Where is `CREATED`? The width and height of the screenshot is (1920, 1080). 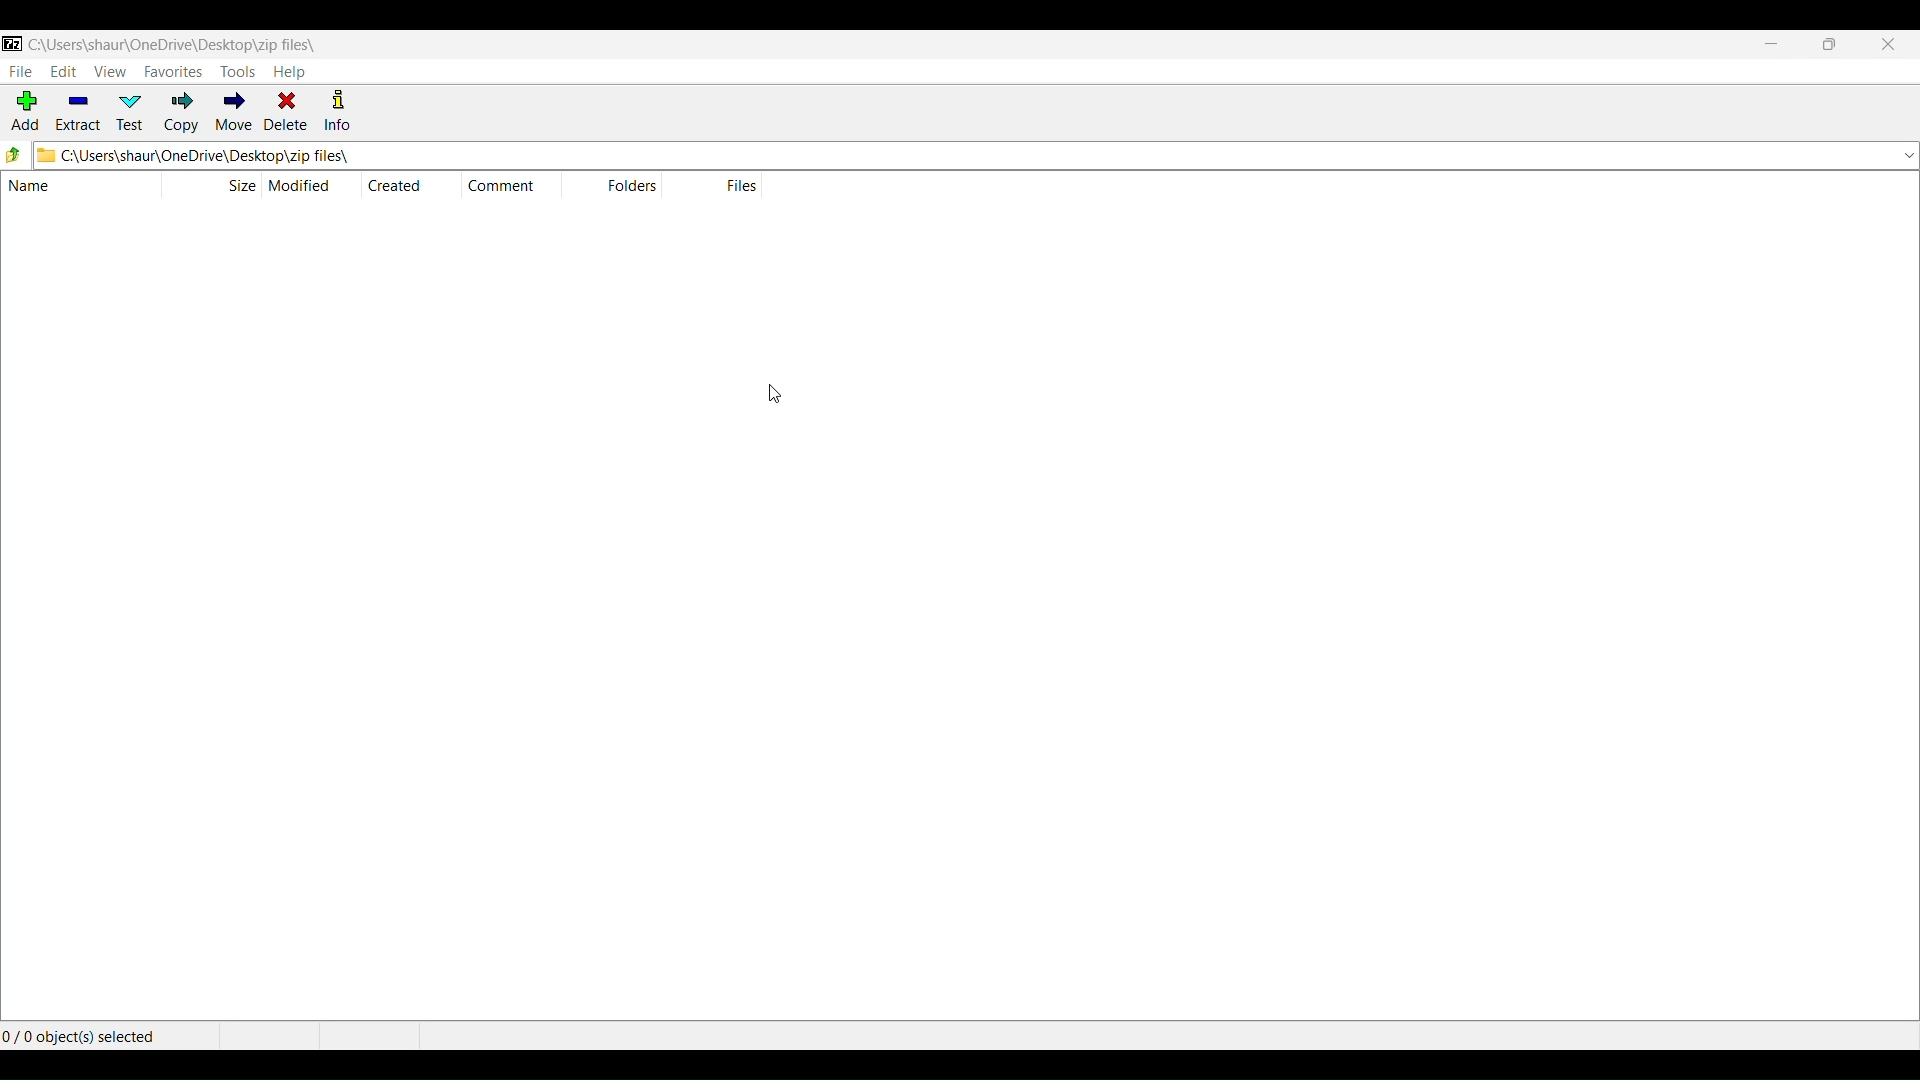 CREATED is located at coordinates (395, 185).